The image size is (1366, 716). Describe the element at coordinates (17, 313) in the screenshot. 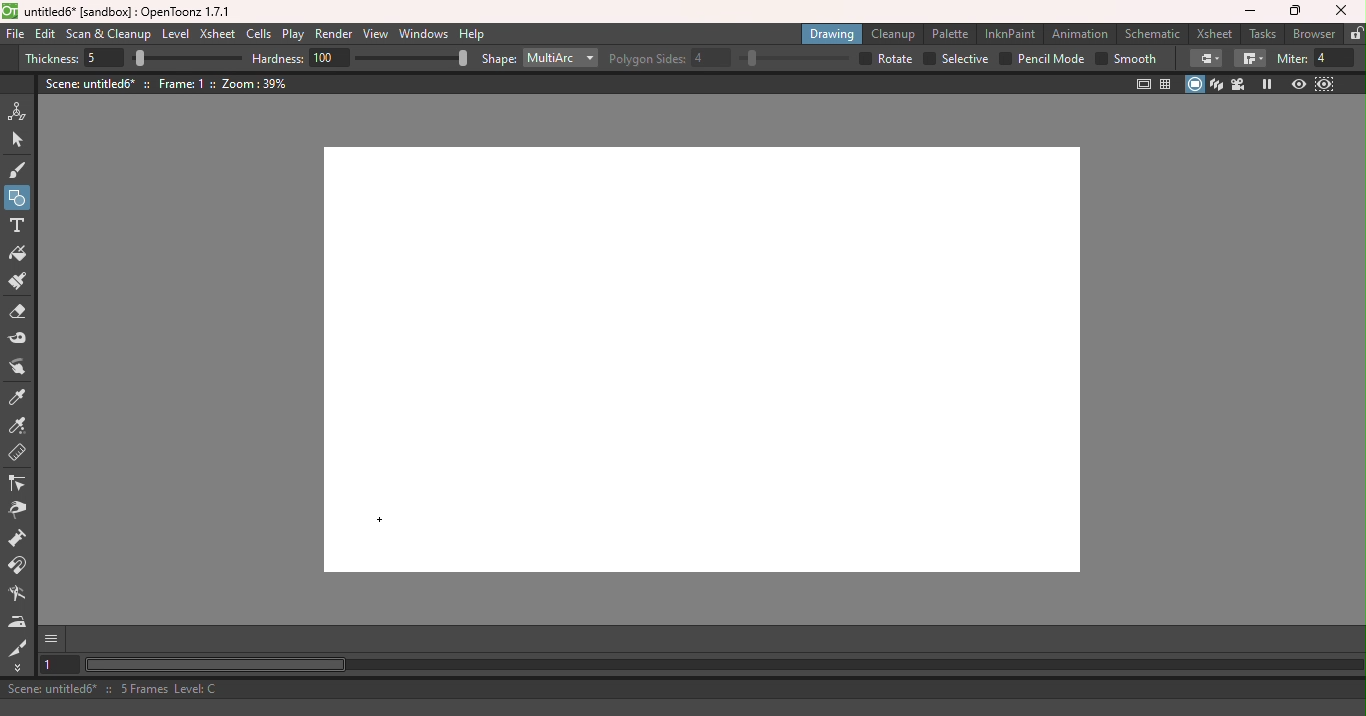

I see `Eraser tool` at that location.